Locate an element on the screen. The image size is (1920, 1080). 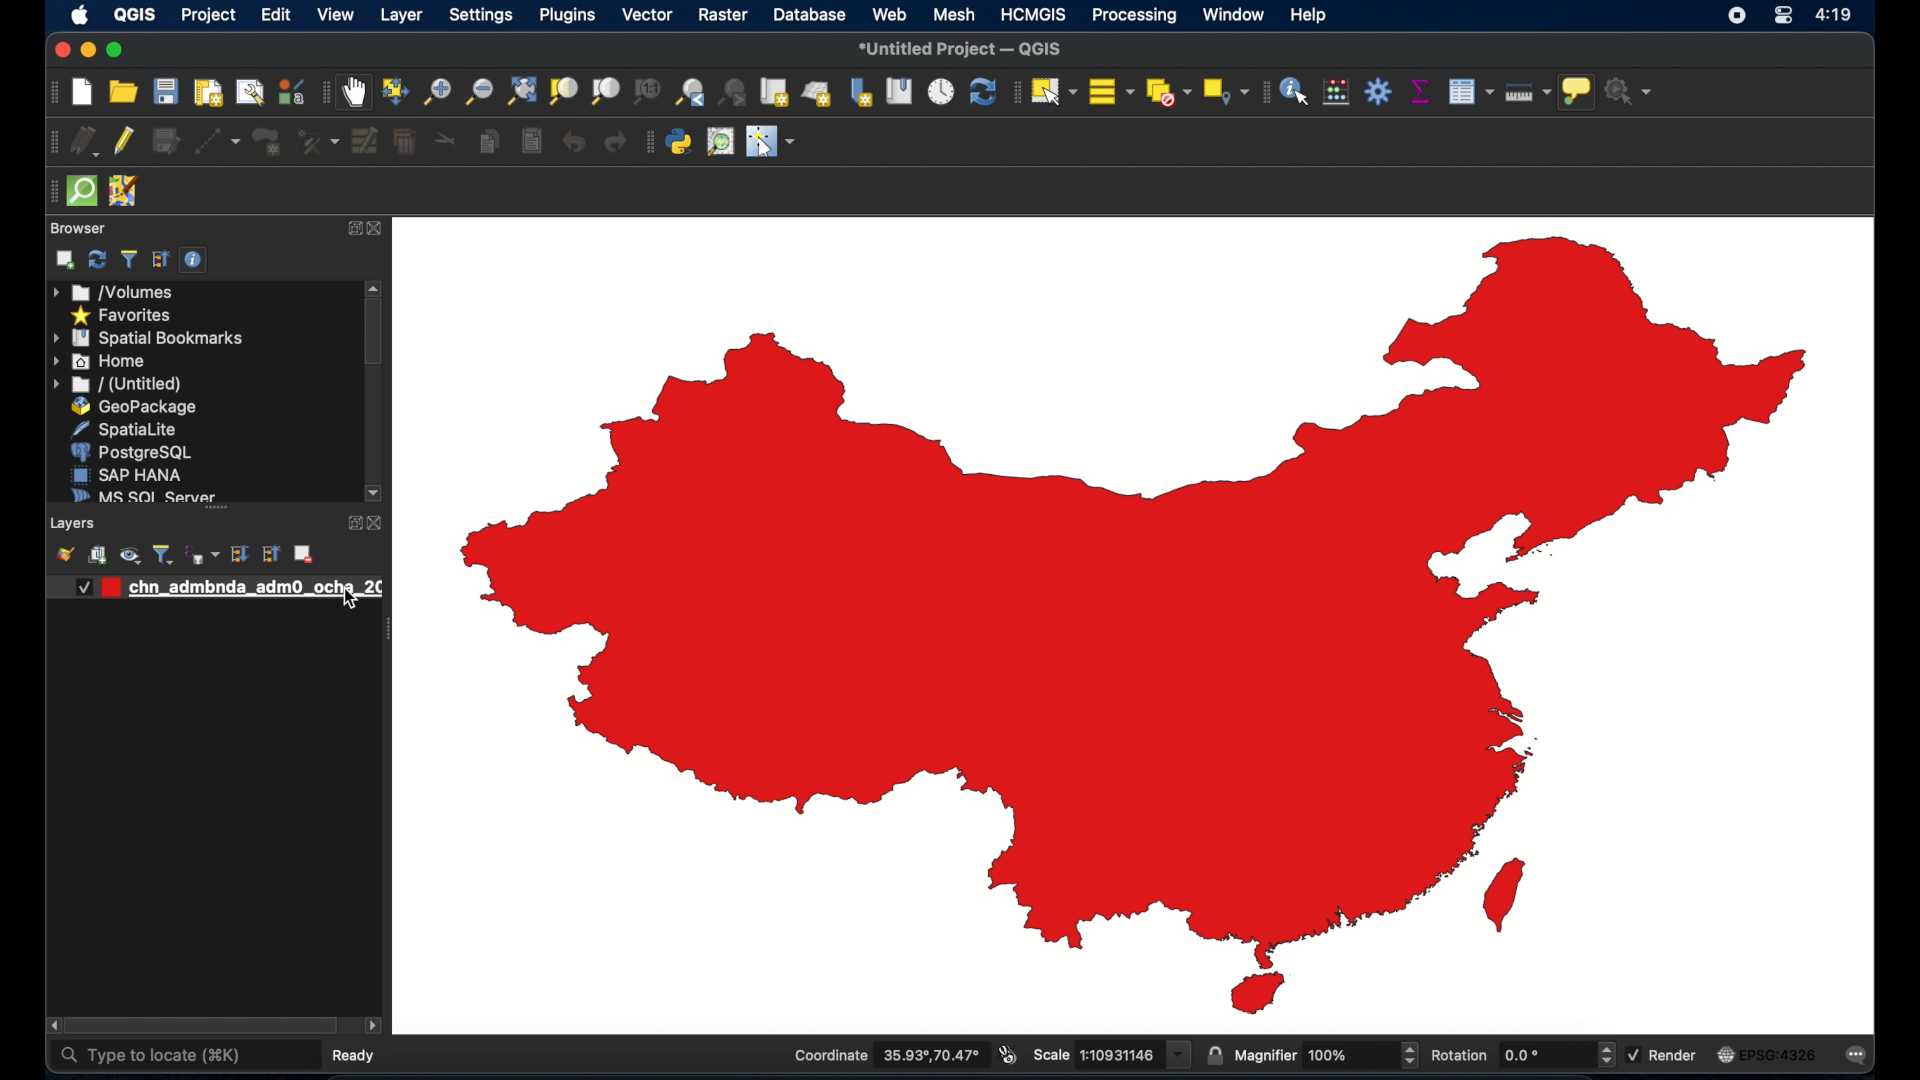
layer is located at coordinates (403, 17).